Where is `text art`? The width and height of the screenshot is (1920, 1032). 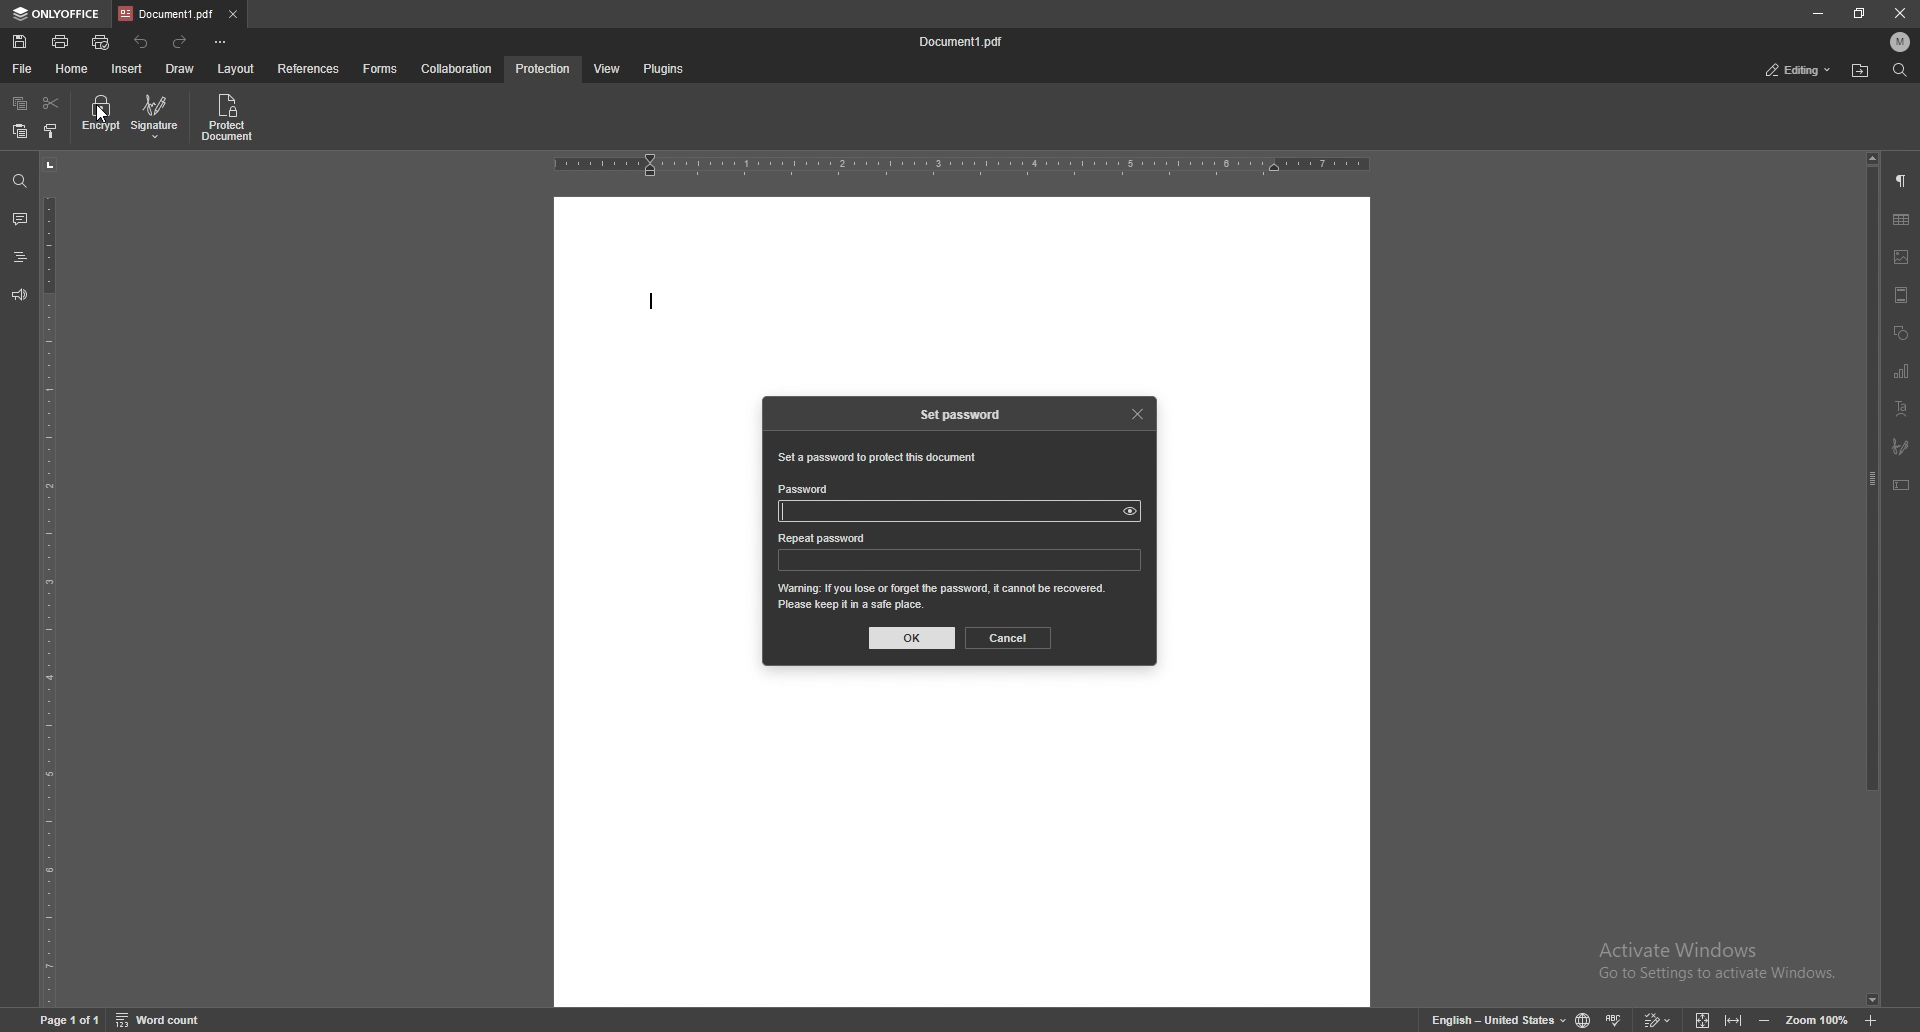 text art is located at coordinates (1903, 408).